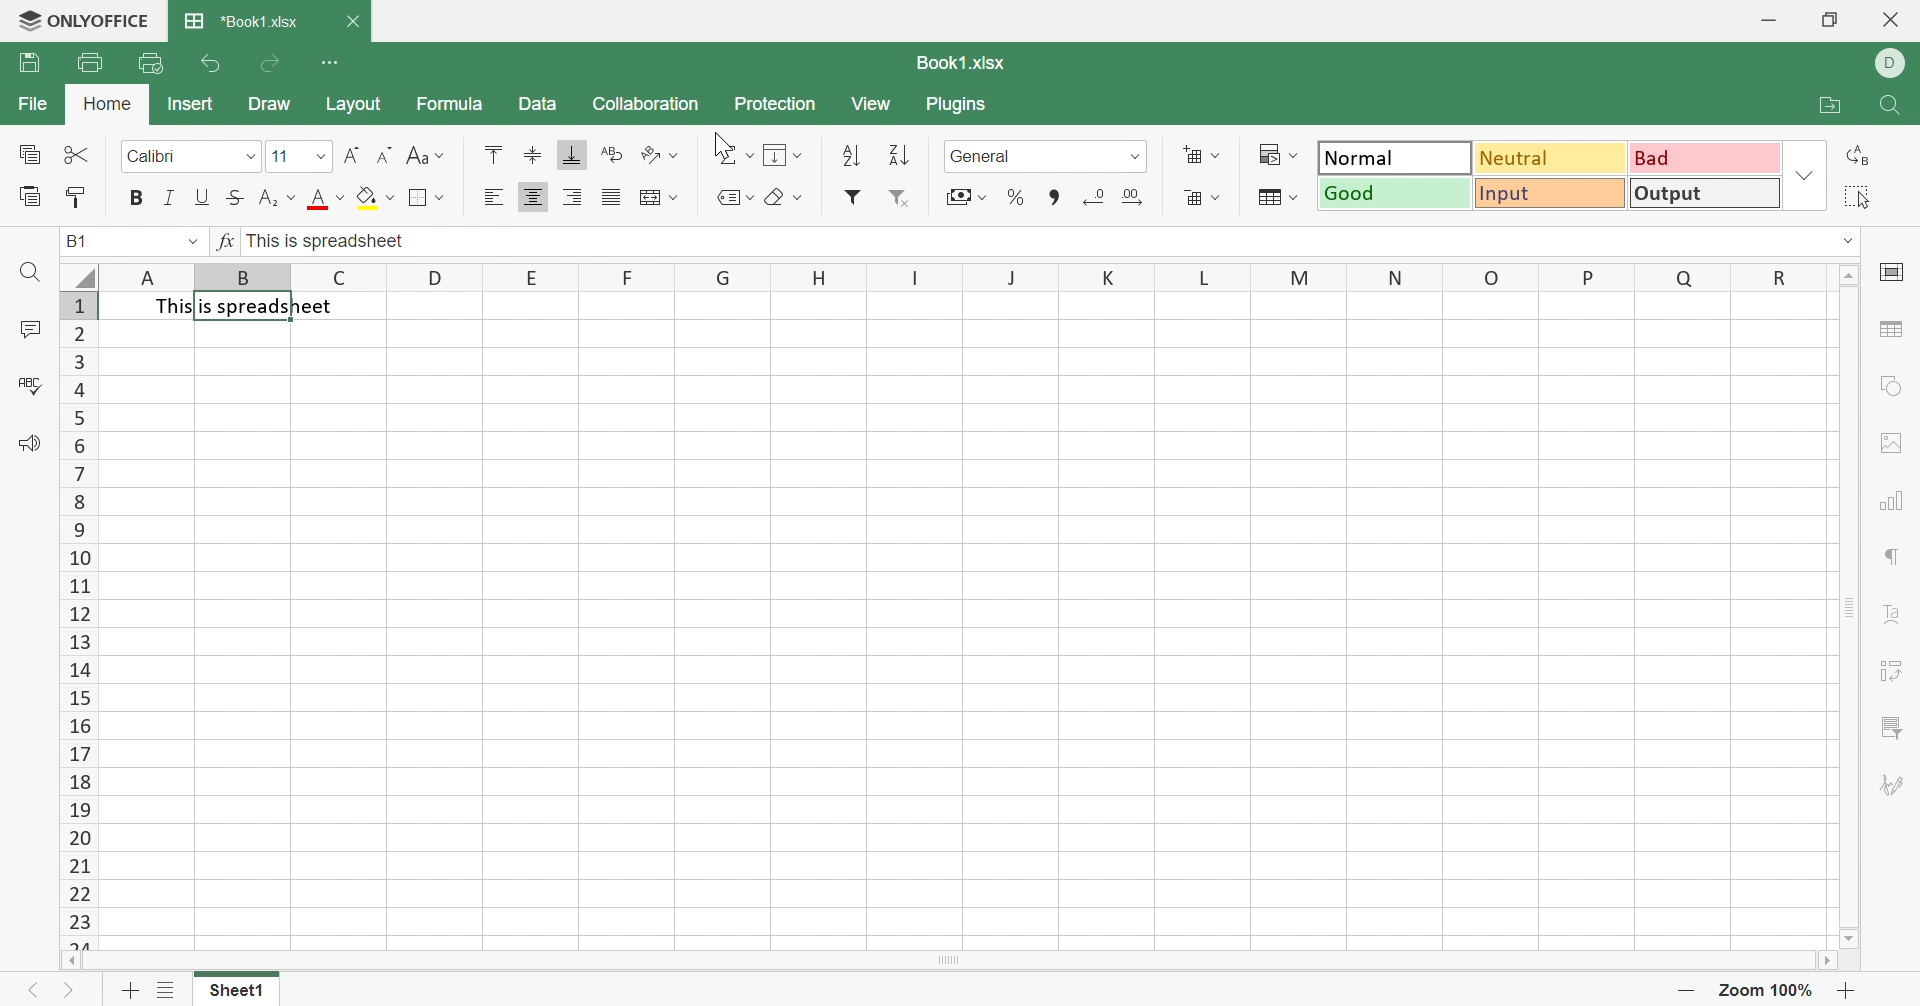 This screenshot has width=1920, height=1006. What do you see at coordinates (237, 196) in the screenshot?
I see `Strikethrough` at bounding box center [237, 196].